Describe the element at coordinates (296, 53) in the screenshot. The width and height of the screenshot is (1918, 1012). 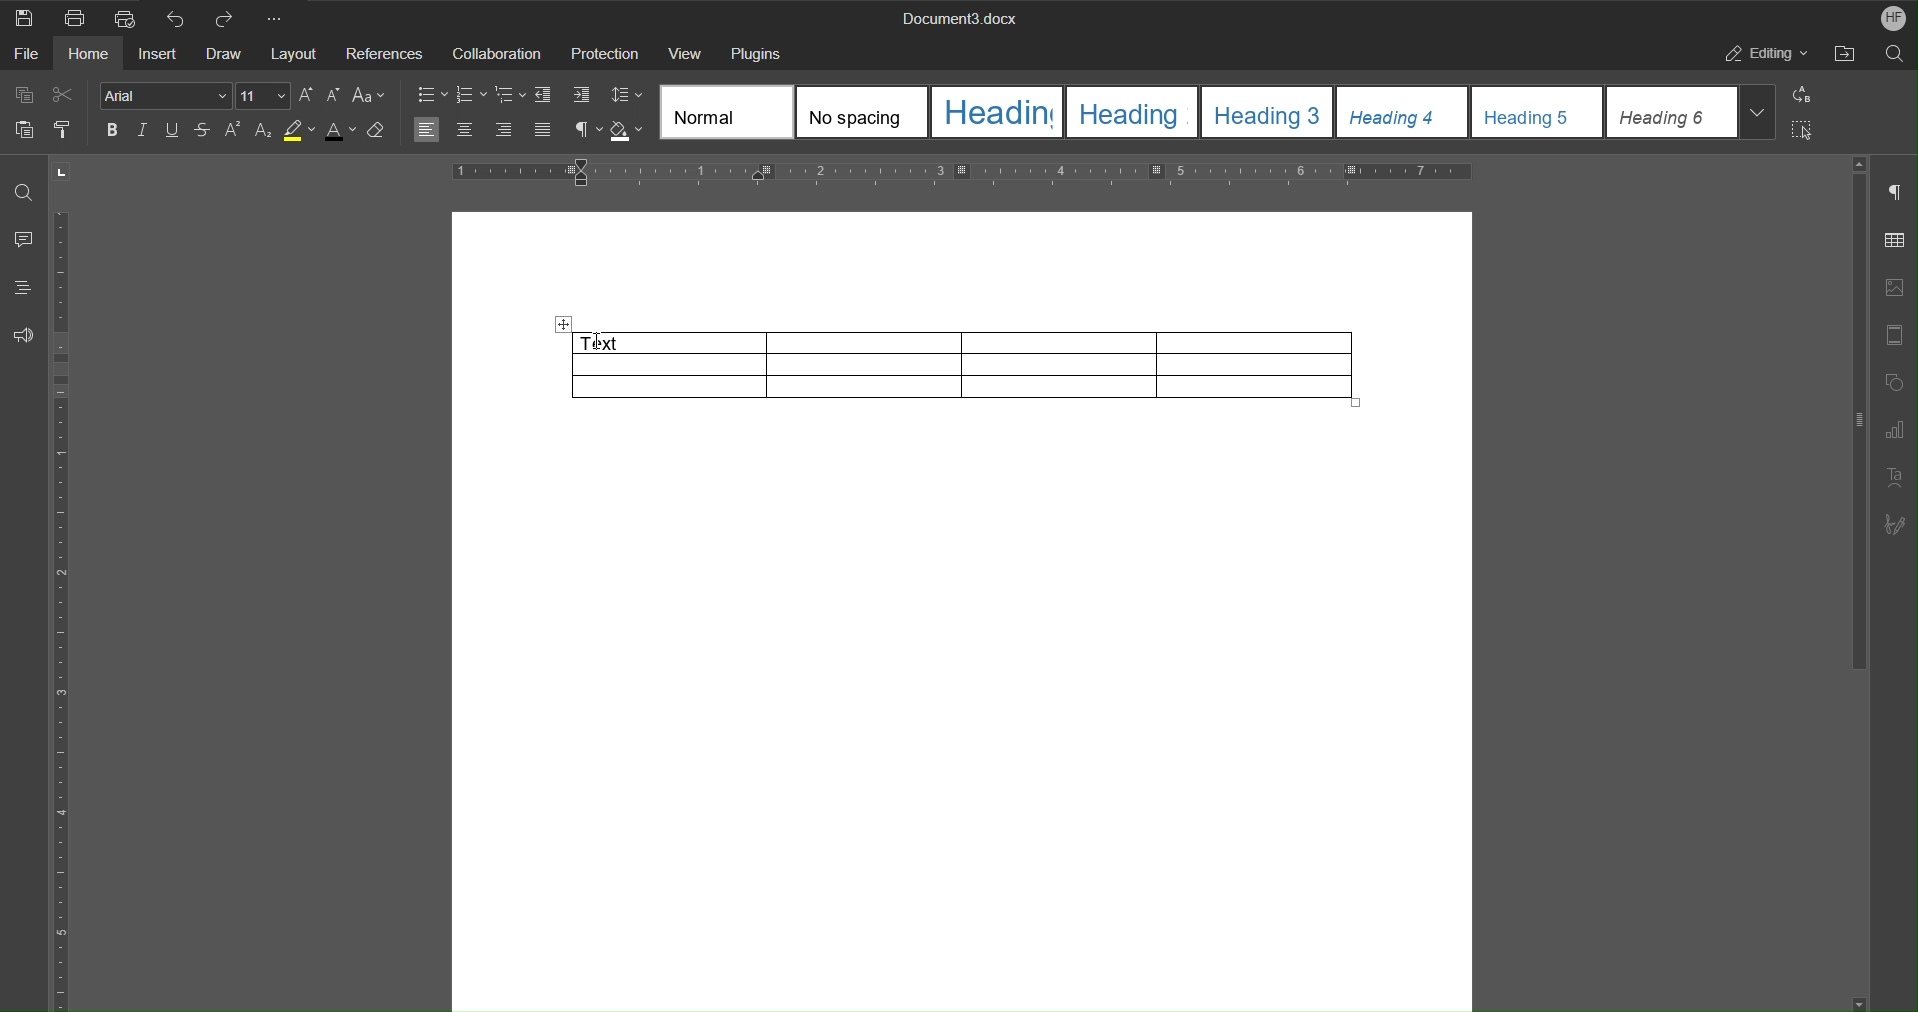
I see `Layout` at that location.